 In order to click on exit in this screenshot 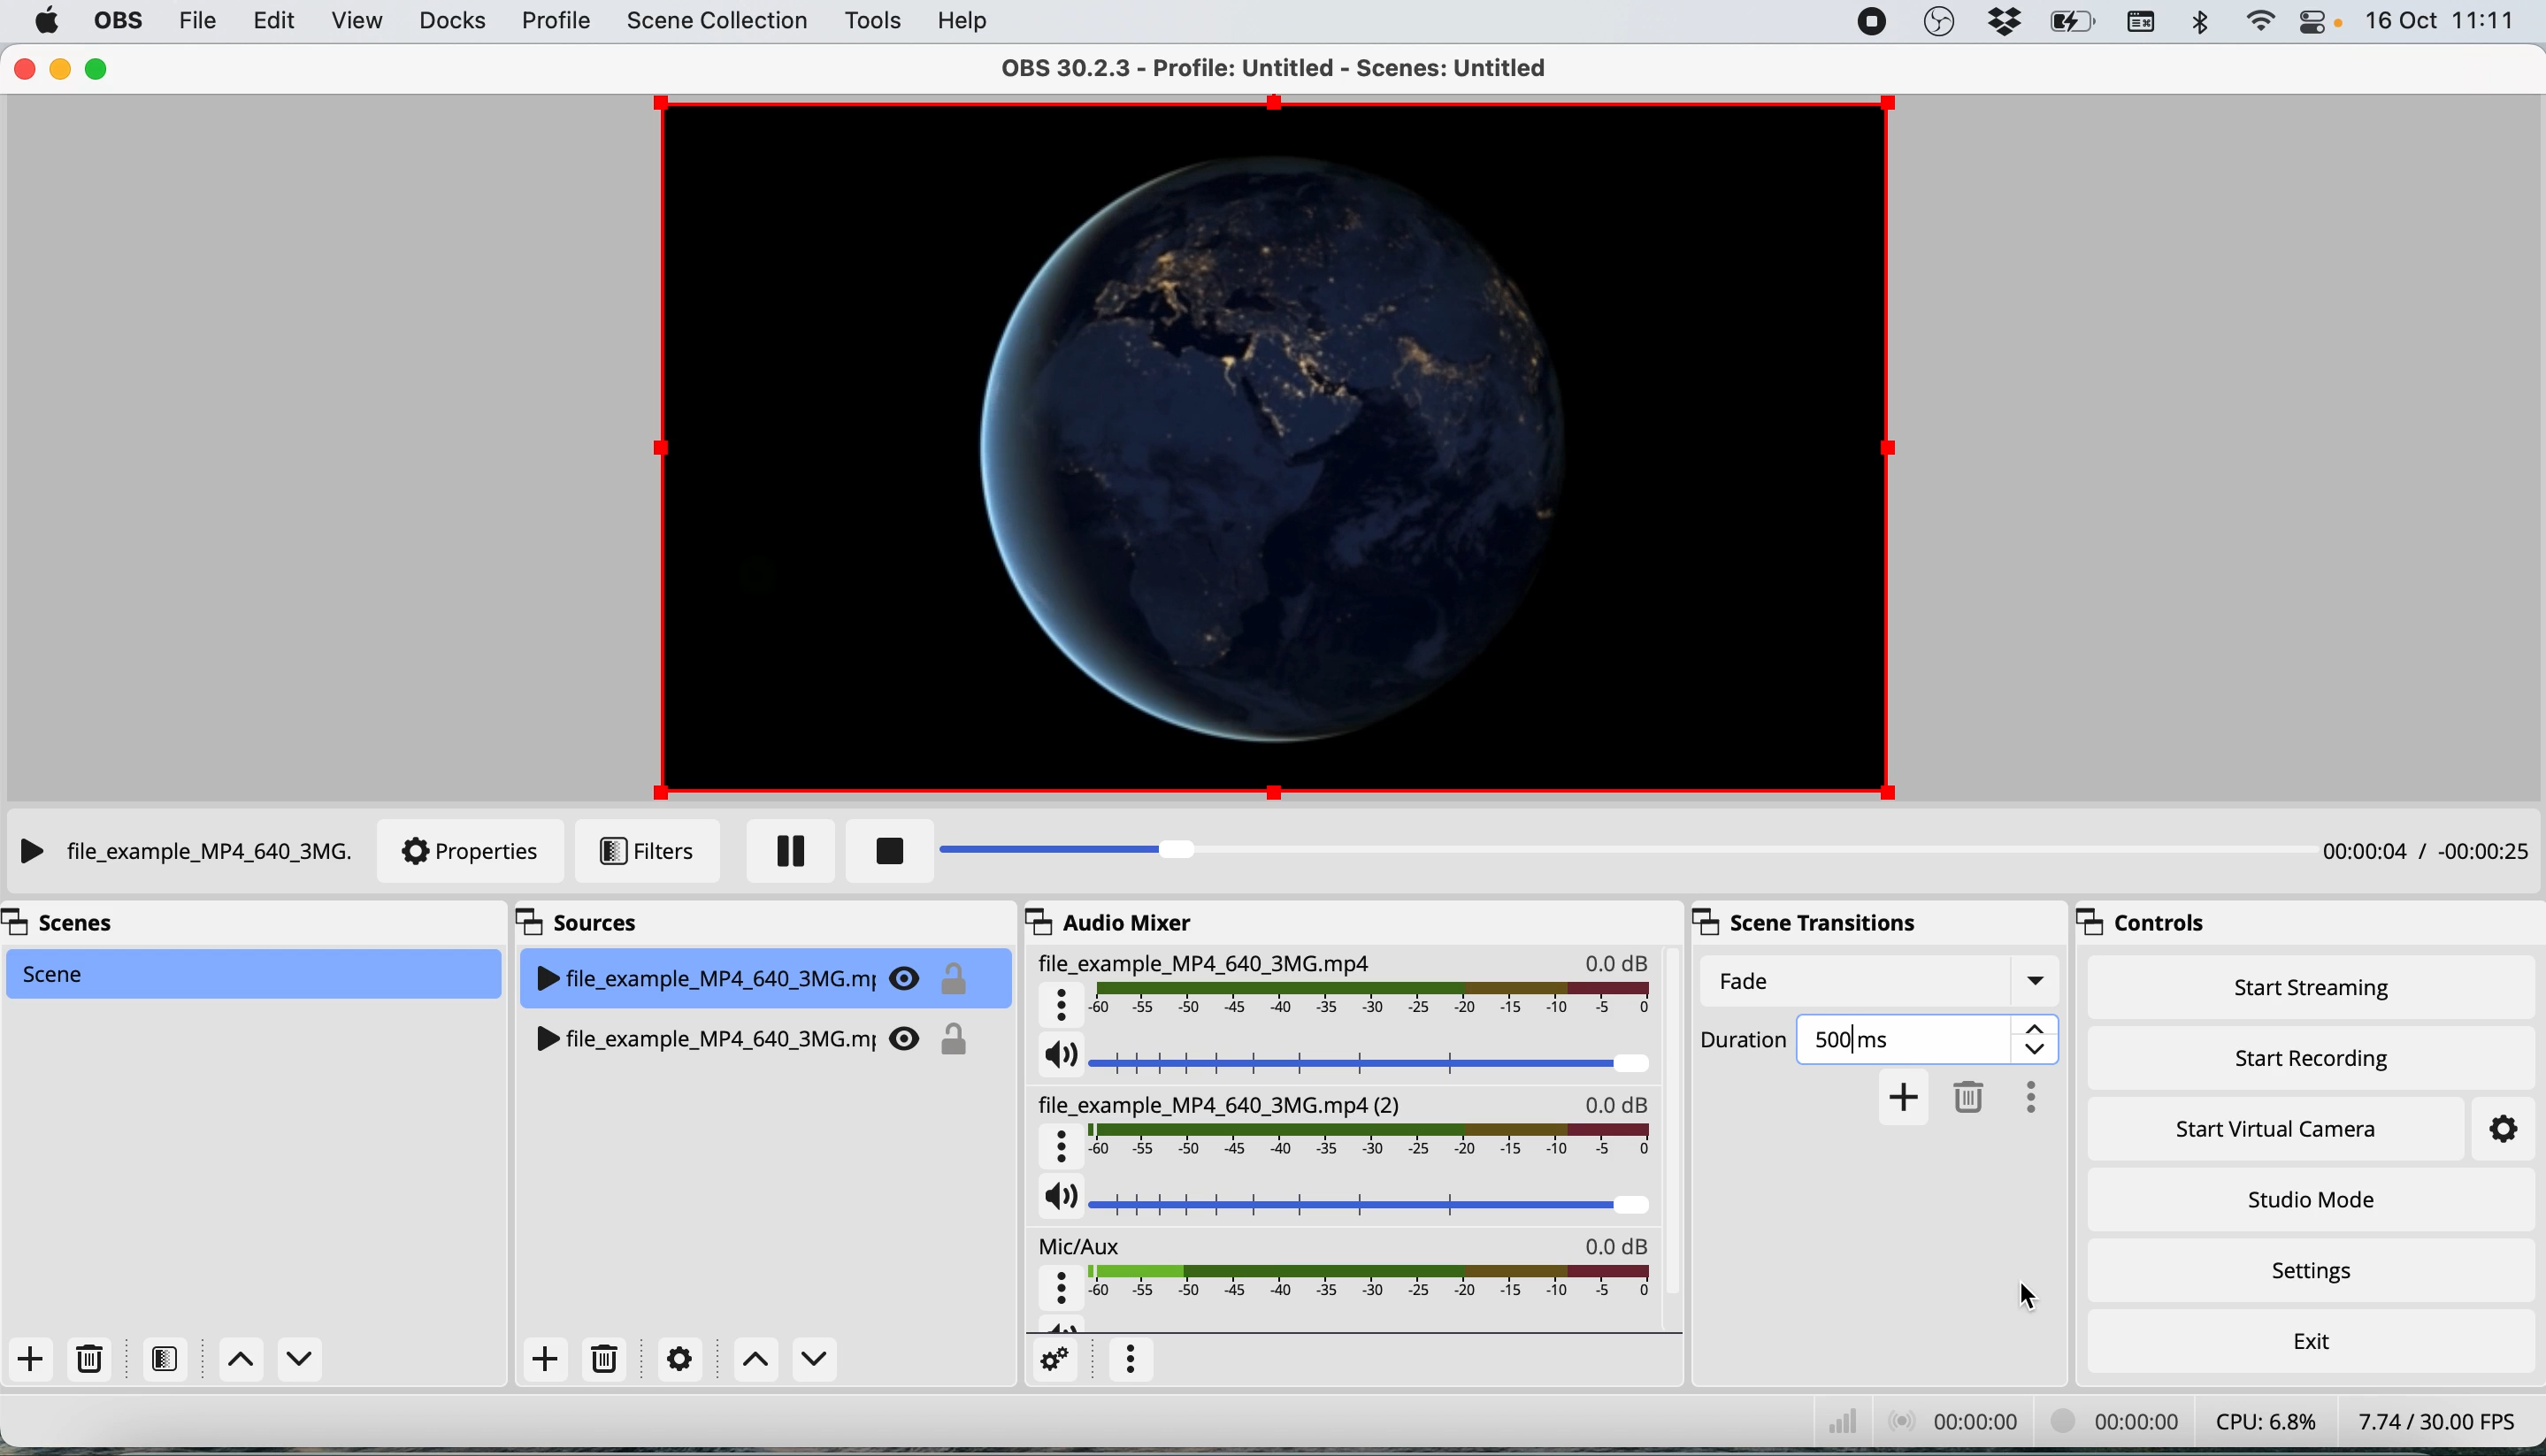, I will do `click(2309, 1343)`.